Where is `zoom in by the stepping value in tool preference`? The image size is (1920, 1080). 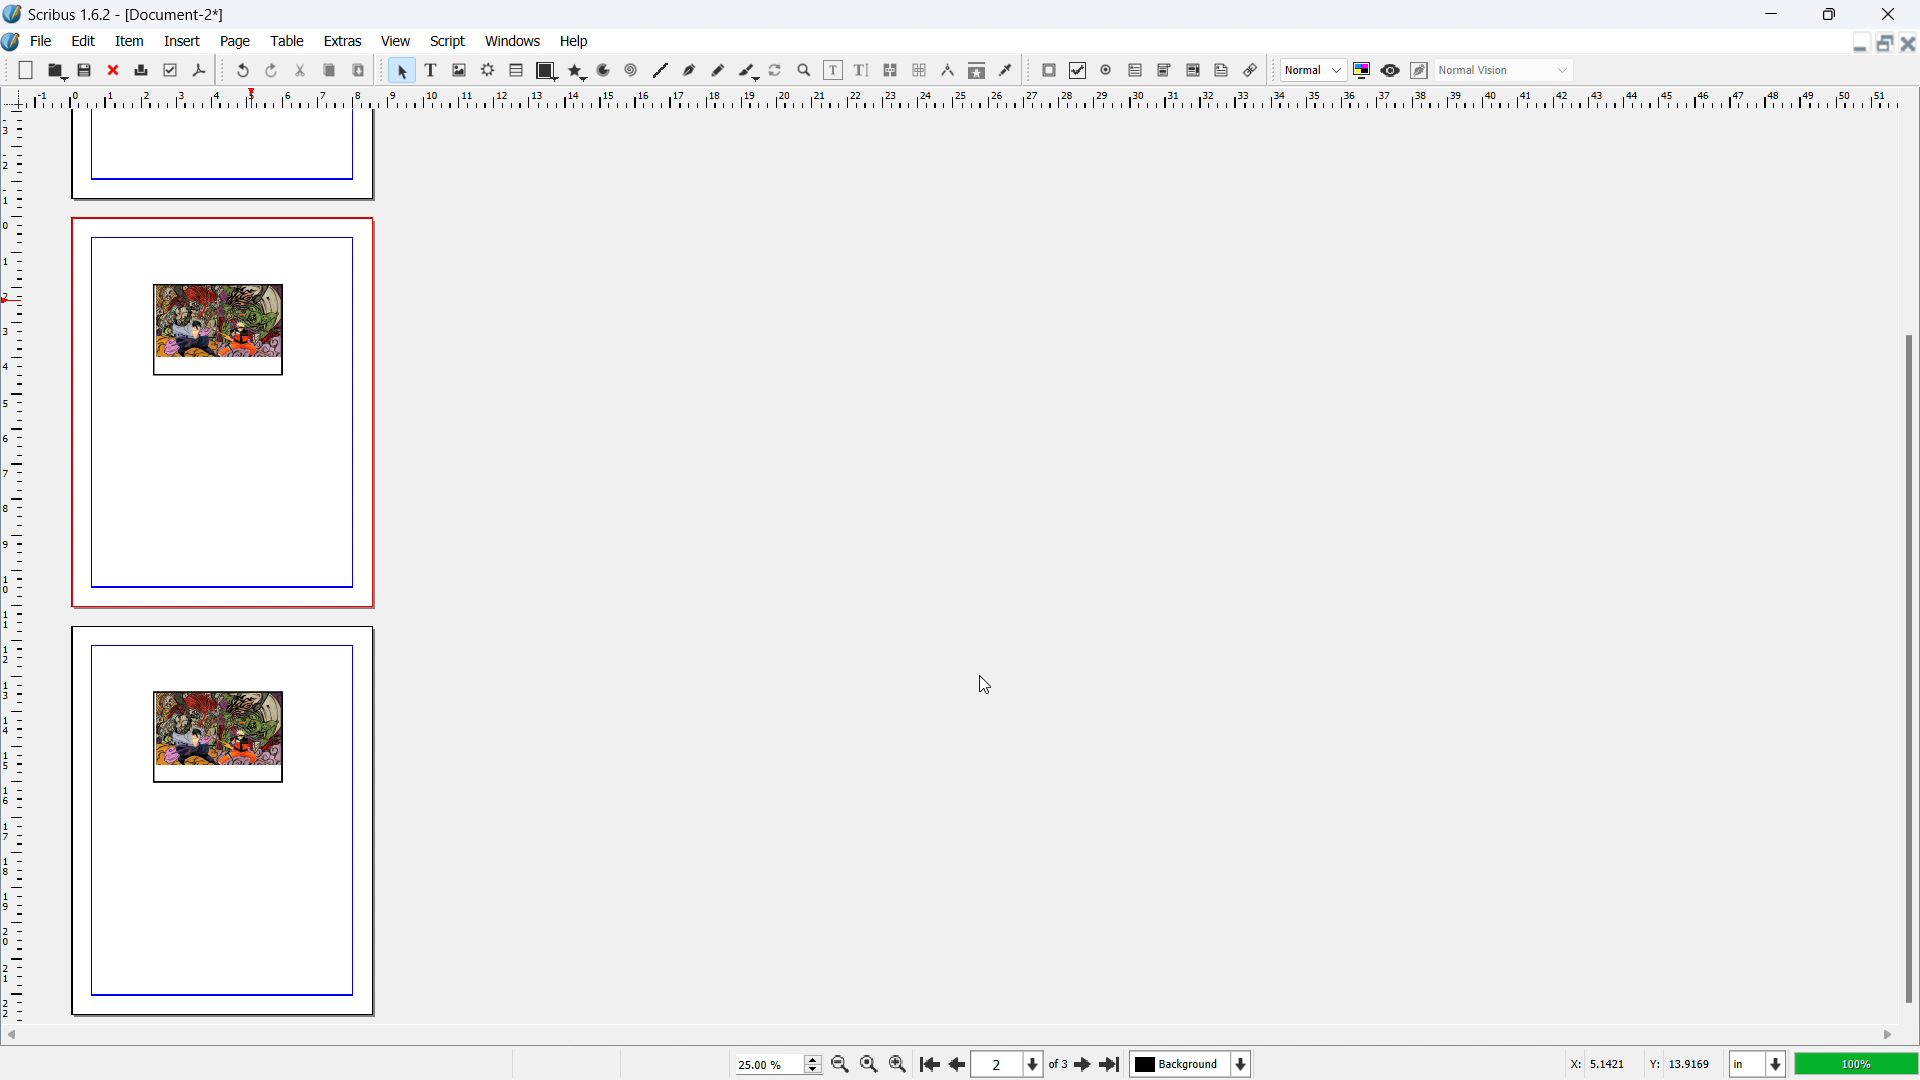 zoom in by the stepping value in tool preference is located at coordinates (898, 1062).